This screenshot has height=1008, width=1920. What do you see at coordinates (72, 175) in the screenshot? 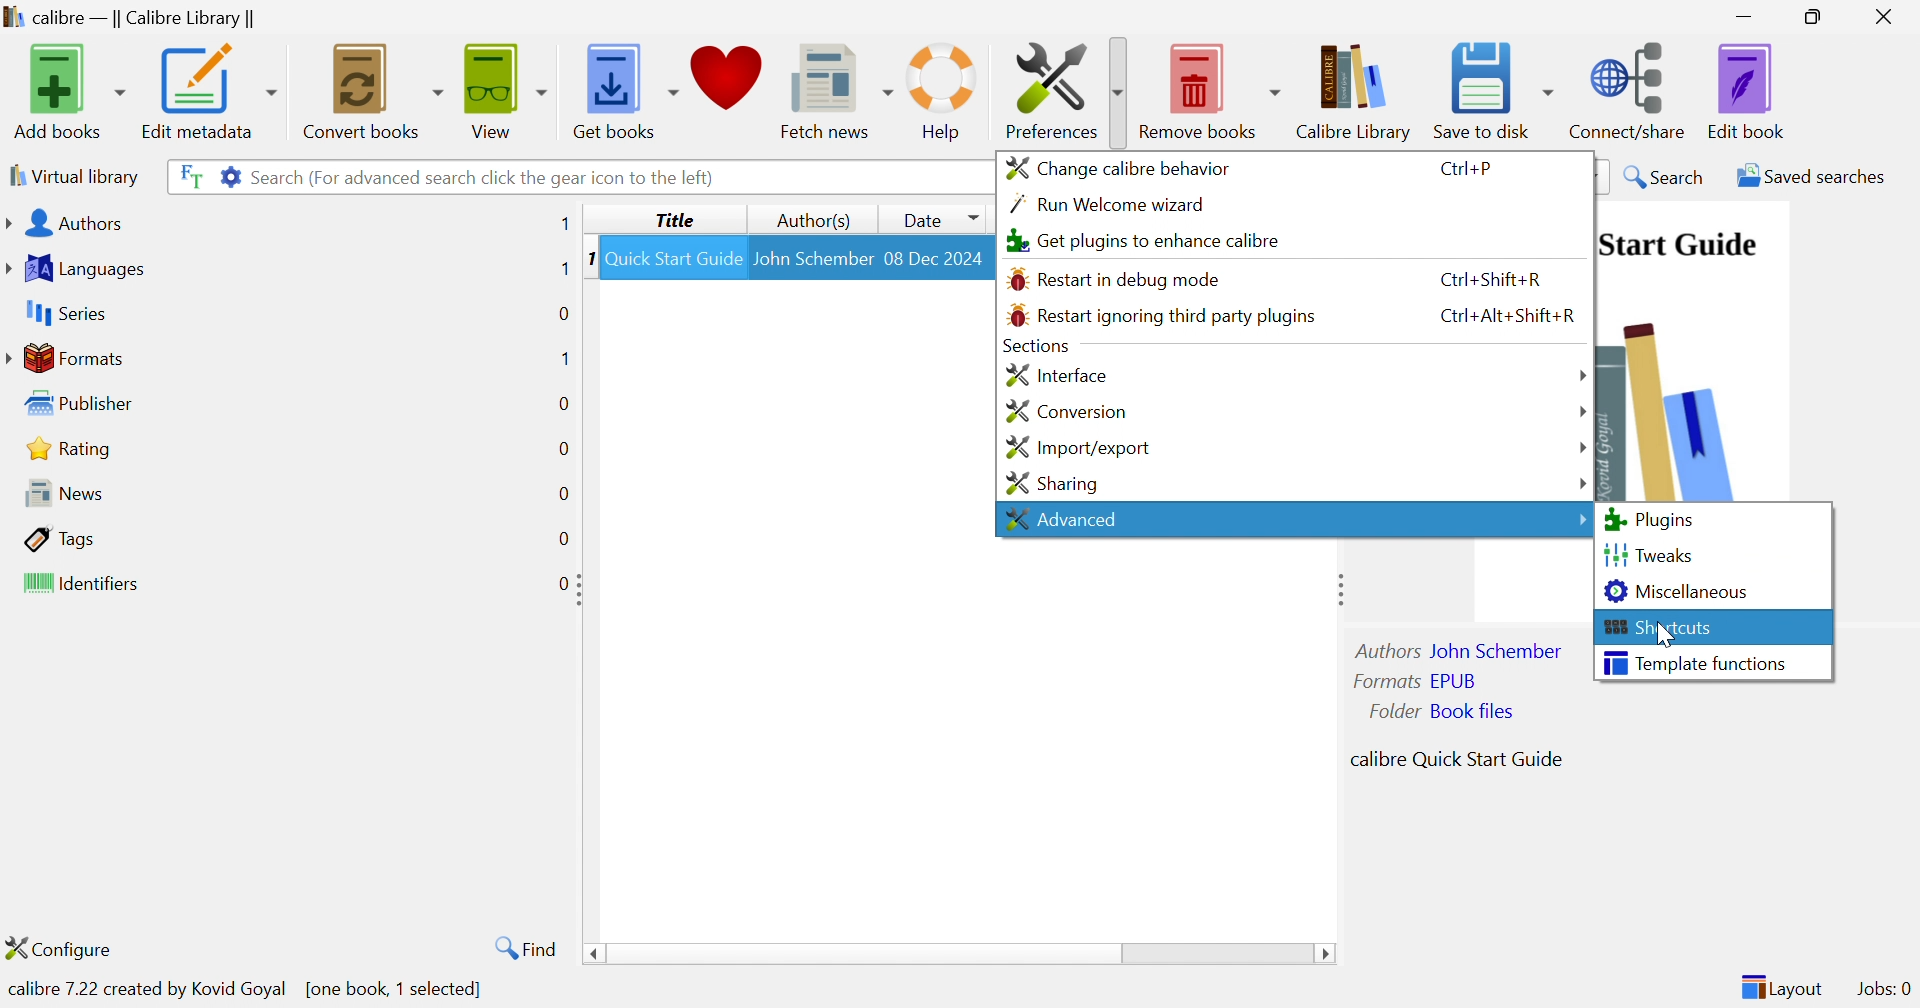
I see `Virtual library` at bounding box center [72, 175].